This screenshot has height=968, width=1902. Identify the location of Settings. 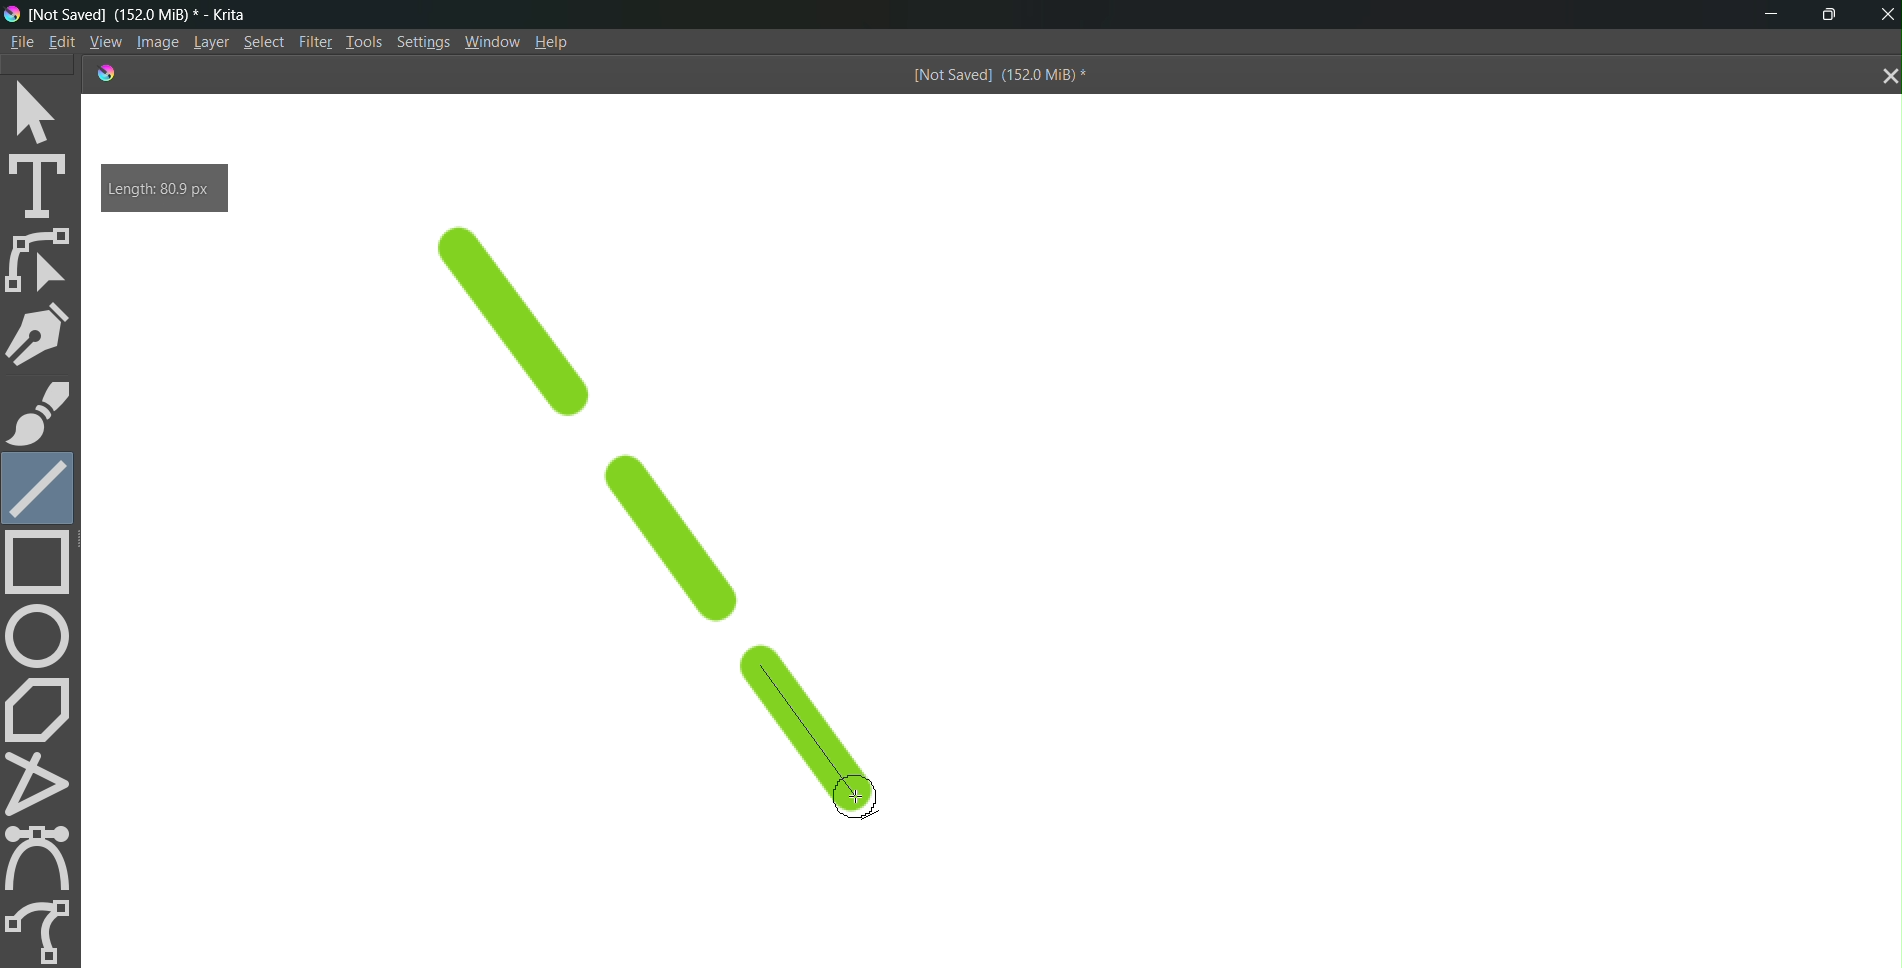
(425, 44).